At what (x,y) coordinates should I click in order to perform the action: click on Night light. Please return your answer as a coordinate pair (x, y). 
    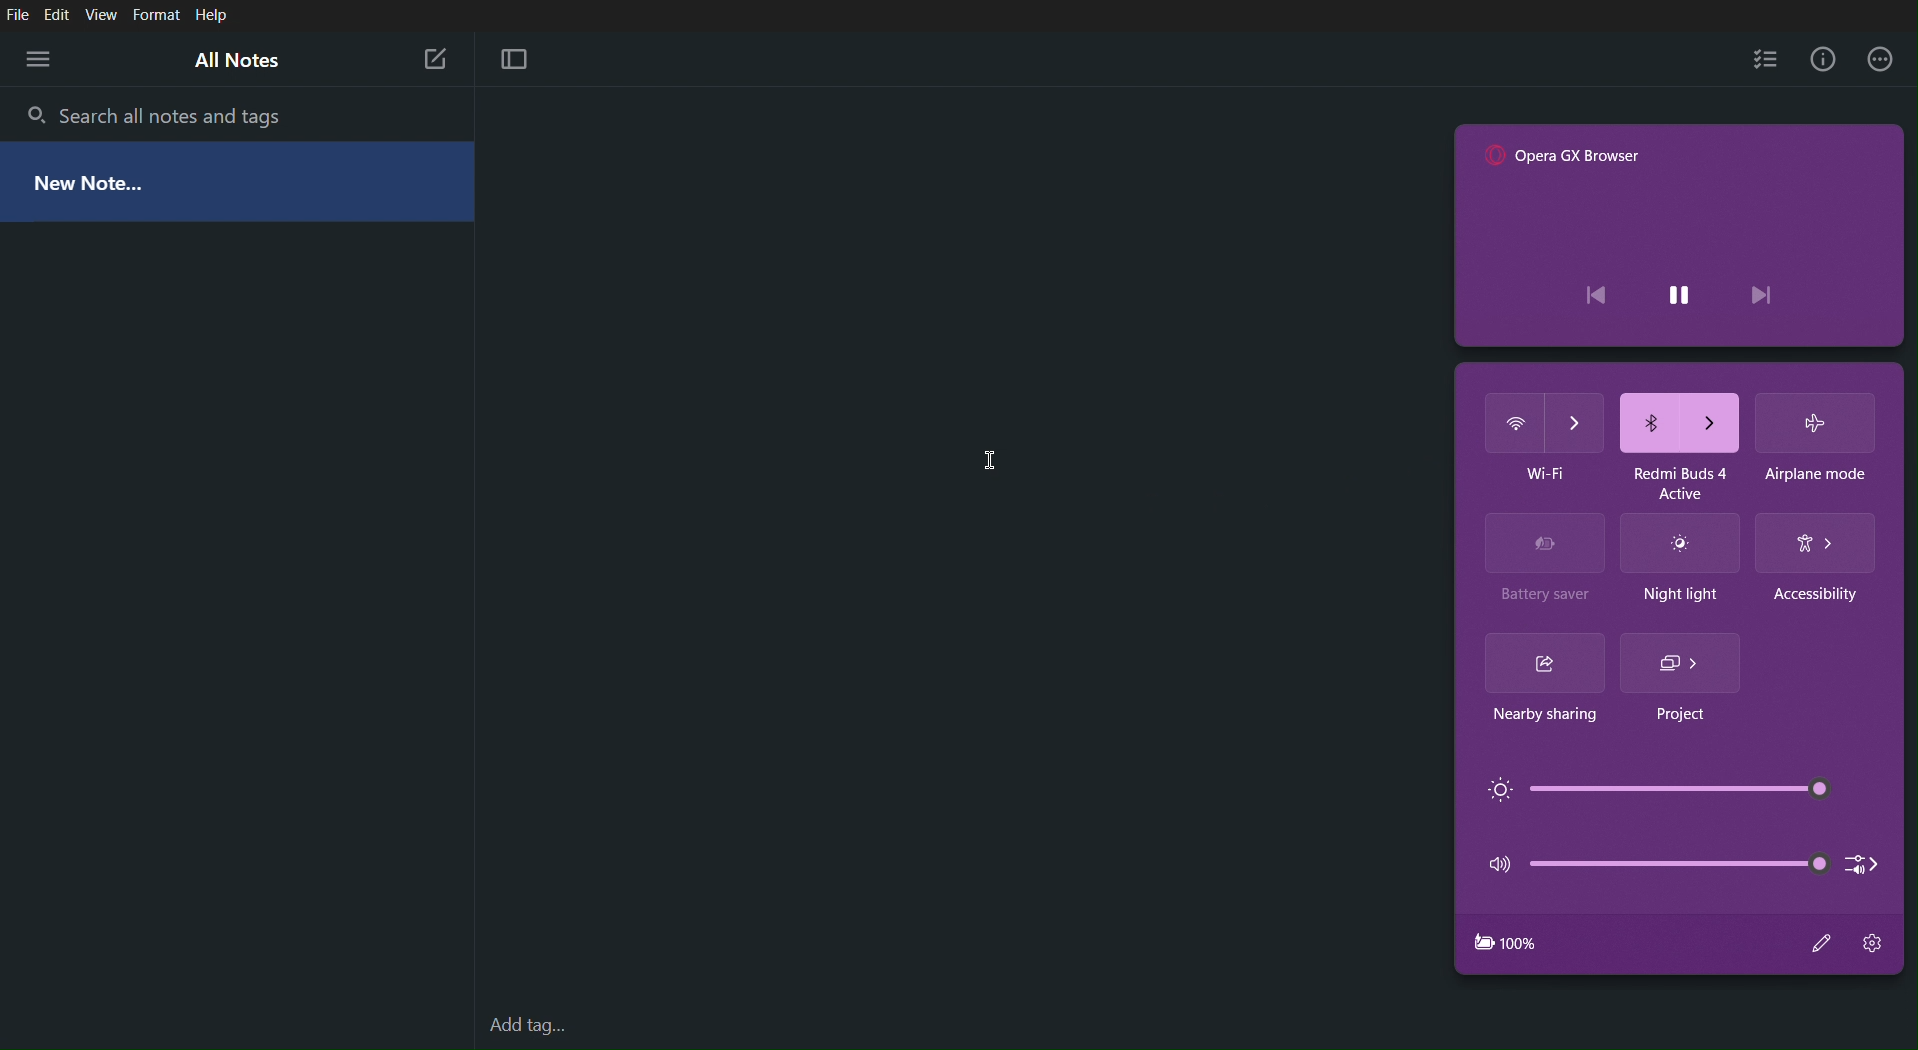
    Looking at the image, I should click on (1681, 544).